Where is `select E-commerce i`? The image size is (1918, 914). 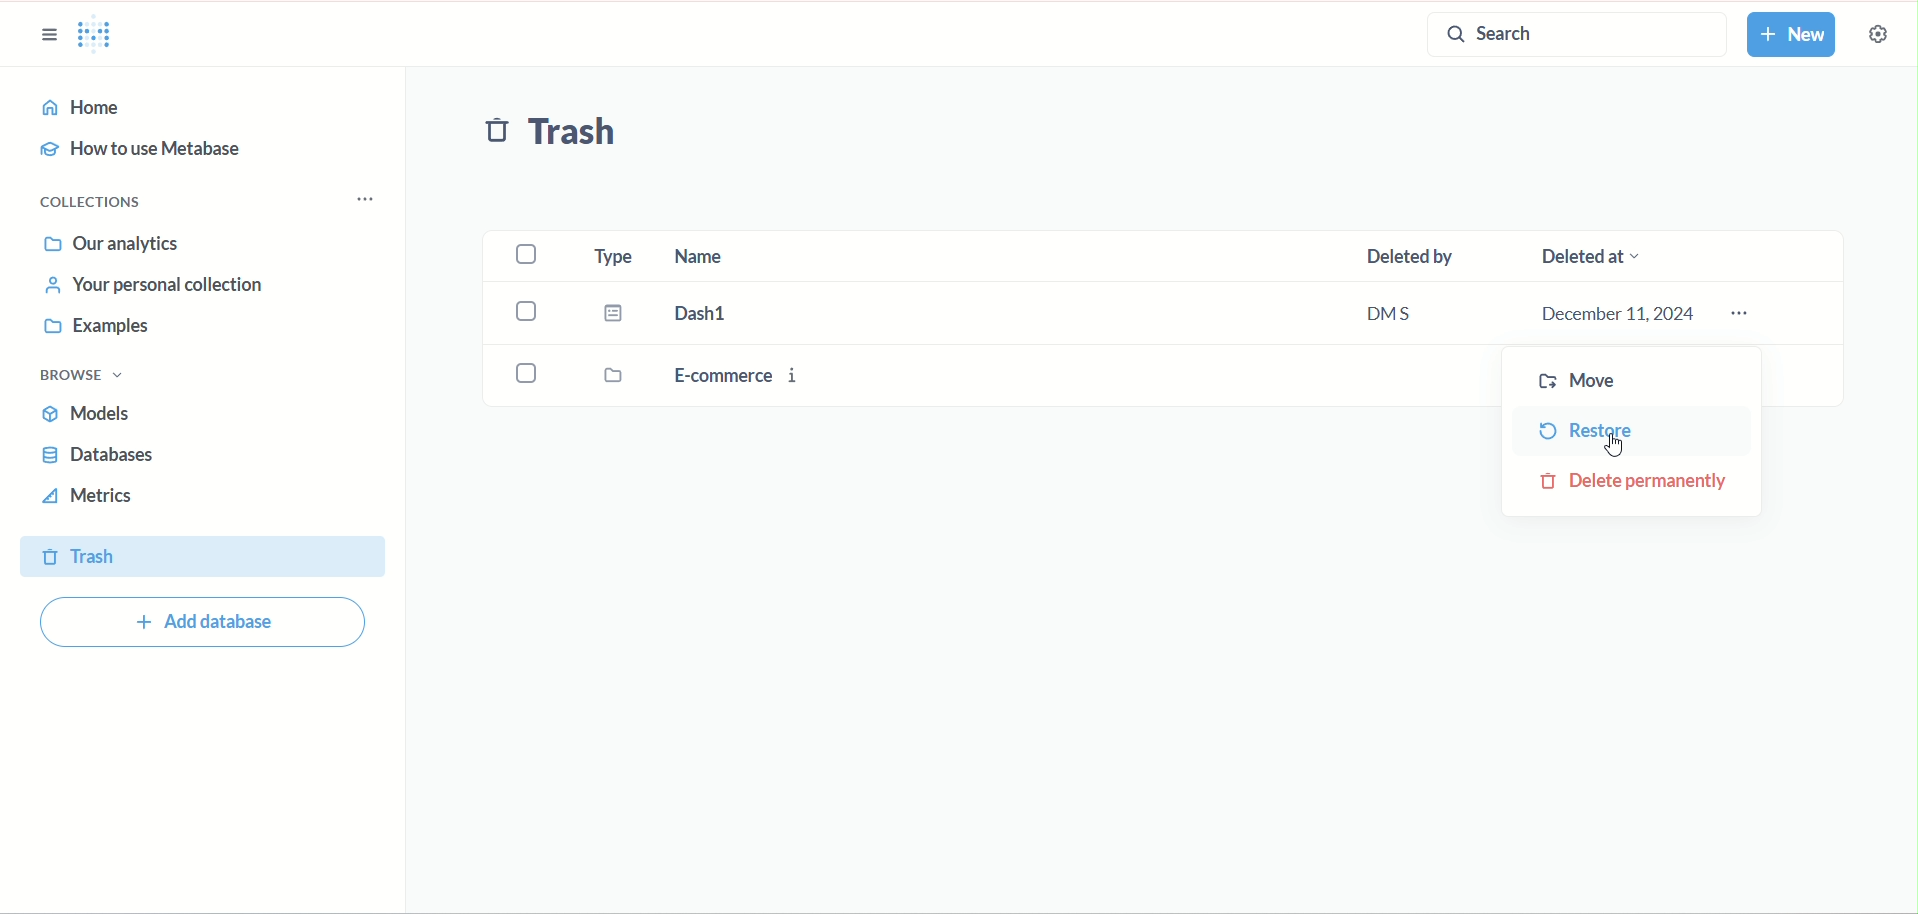
select E-commerce i is located at coordinates (528, 376).